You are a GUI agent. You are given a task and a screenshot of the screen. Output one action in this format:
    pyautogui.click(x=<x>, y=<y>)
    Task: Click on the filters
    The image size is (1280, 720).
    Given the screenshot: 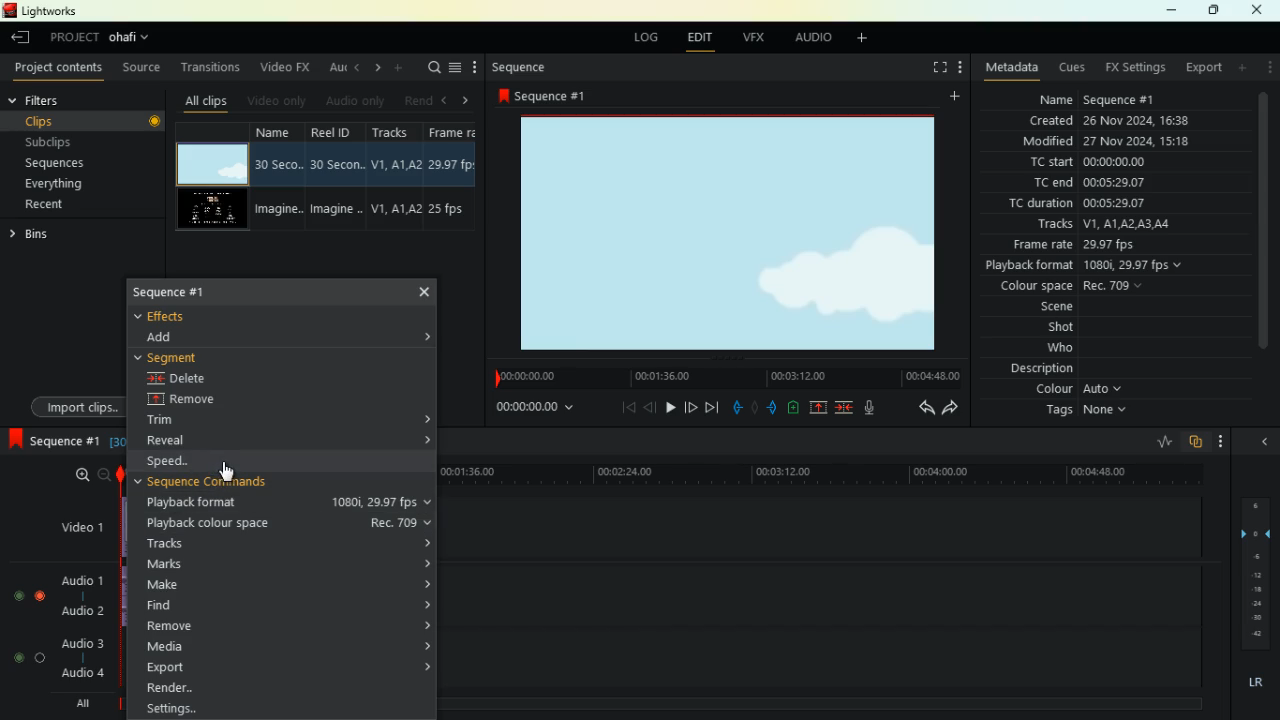 What is the action you would take?
    pyautogui.click(x=57, y=99)
    